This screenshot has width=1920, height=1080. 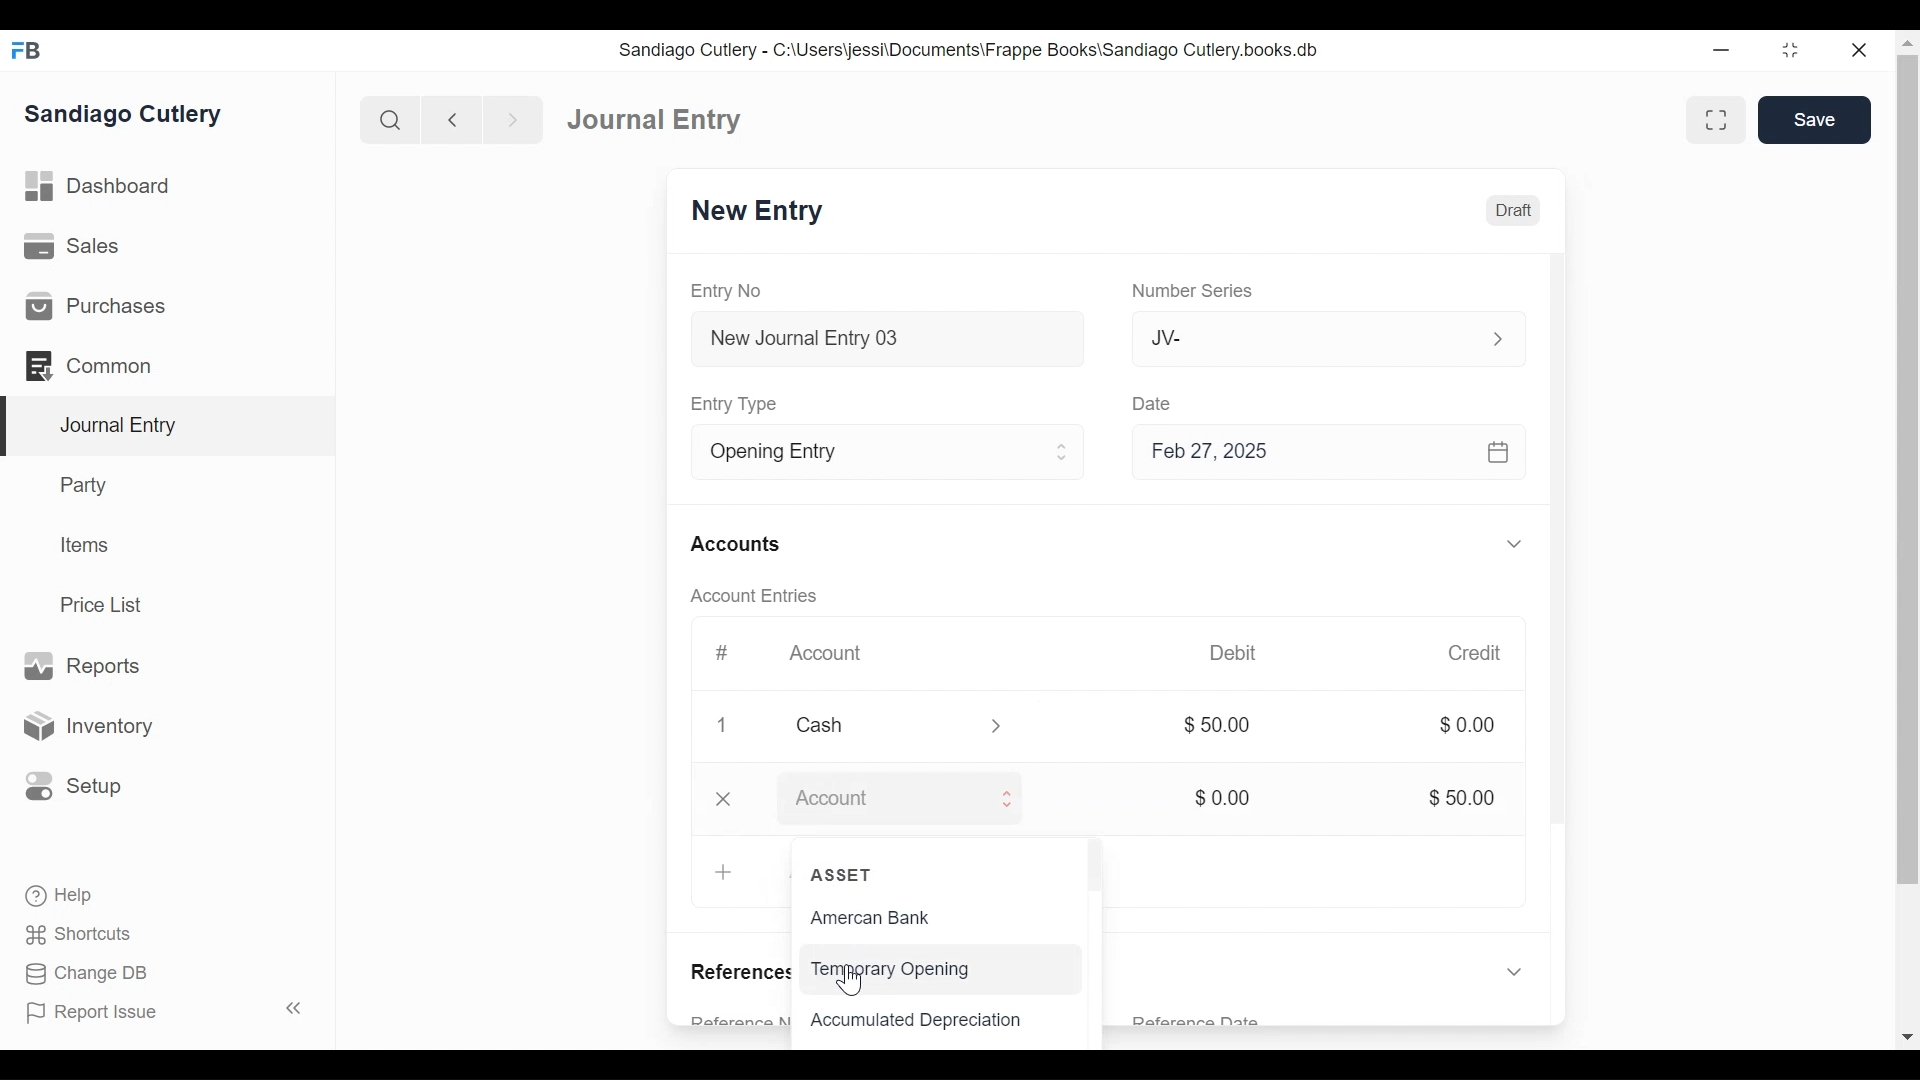 What do you see at coordinates (764, 212) in the screenshot?
I see `New Entry` at bounding box center [764, 212].